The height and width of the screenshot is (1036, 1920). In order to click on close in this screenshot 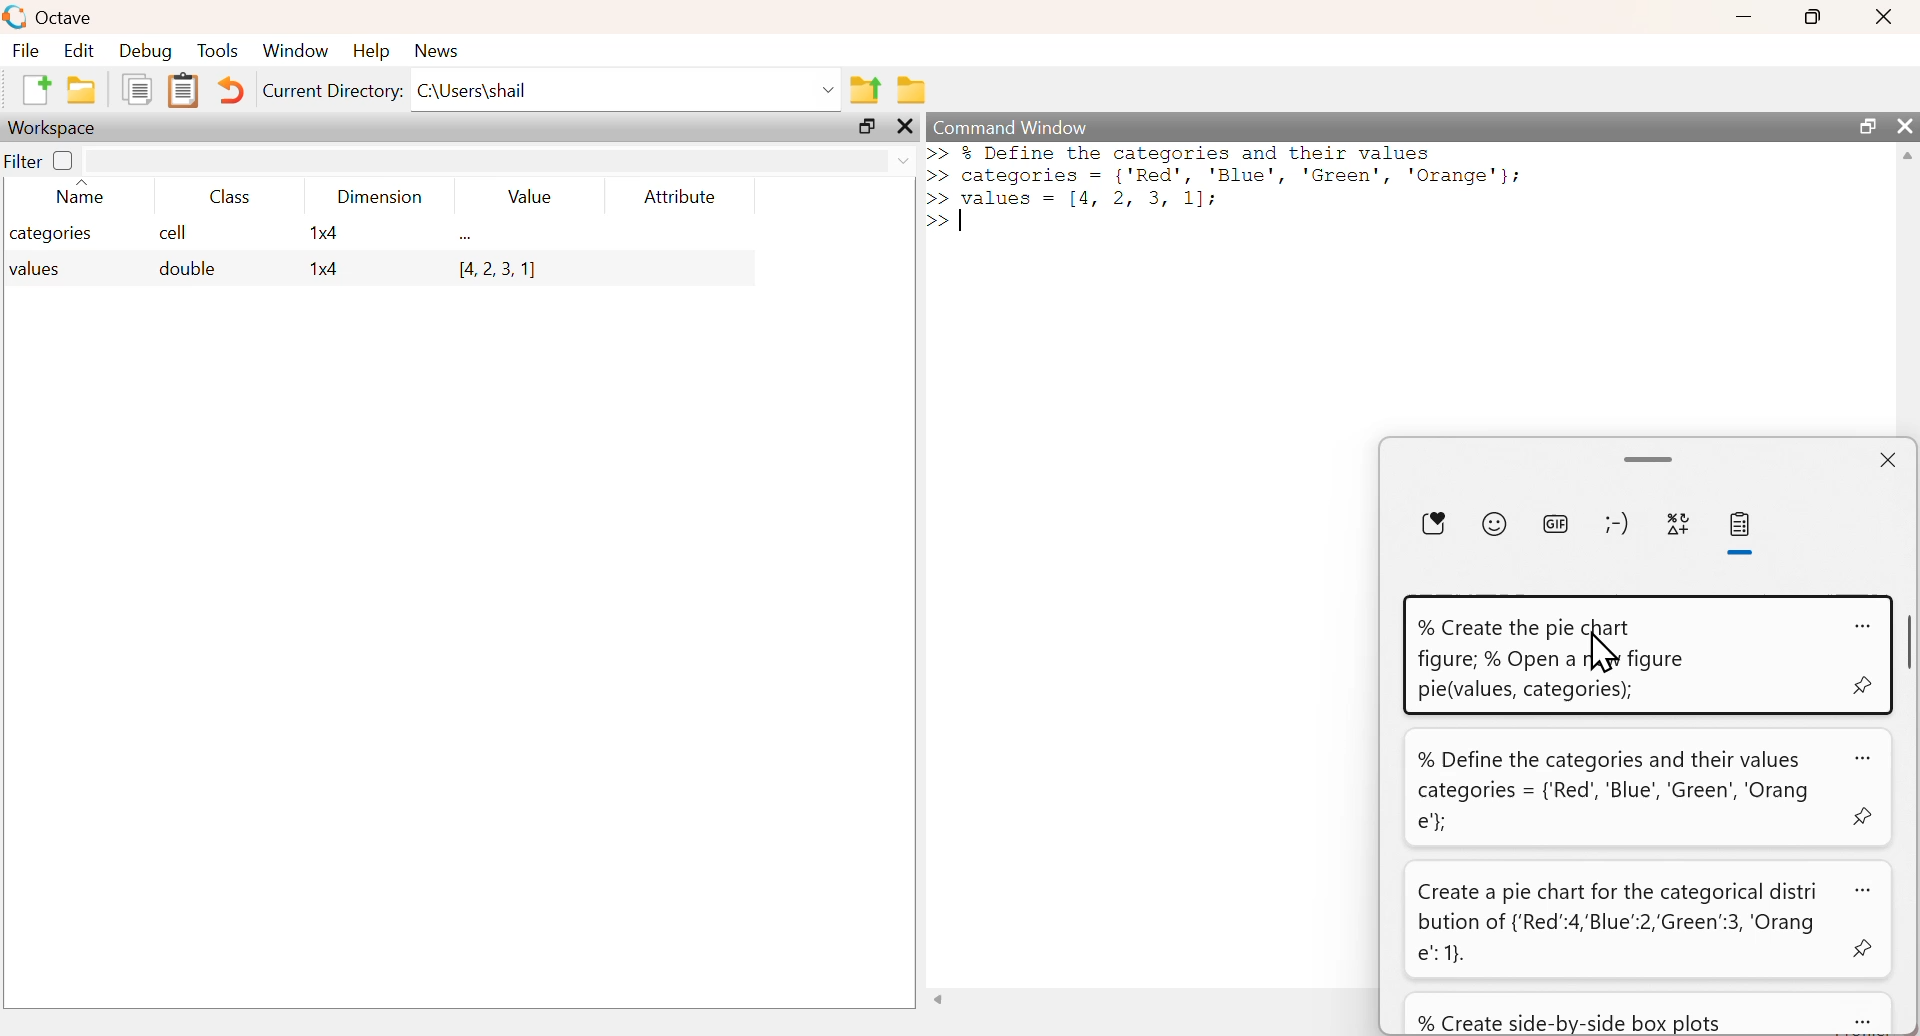, I will do `click(1892, 459)`.